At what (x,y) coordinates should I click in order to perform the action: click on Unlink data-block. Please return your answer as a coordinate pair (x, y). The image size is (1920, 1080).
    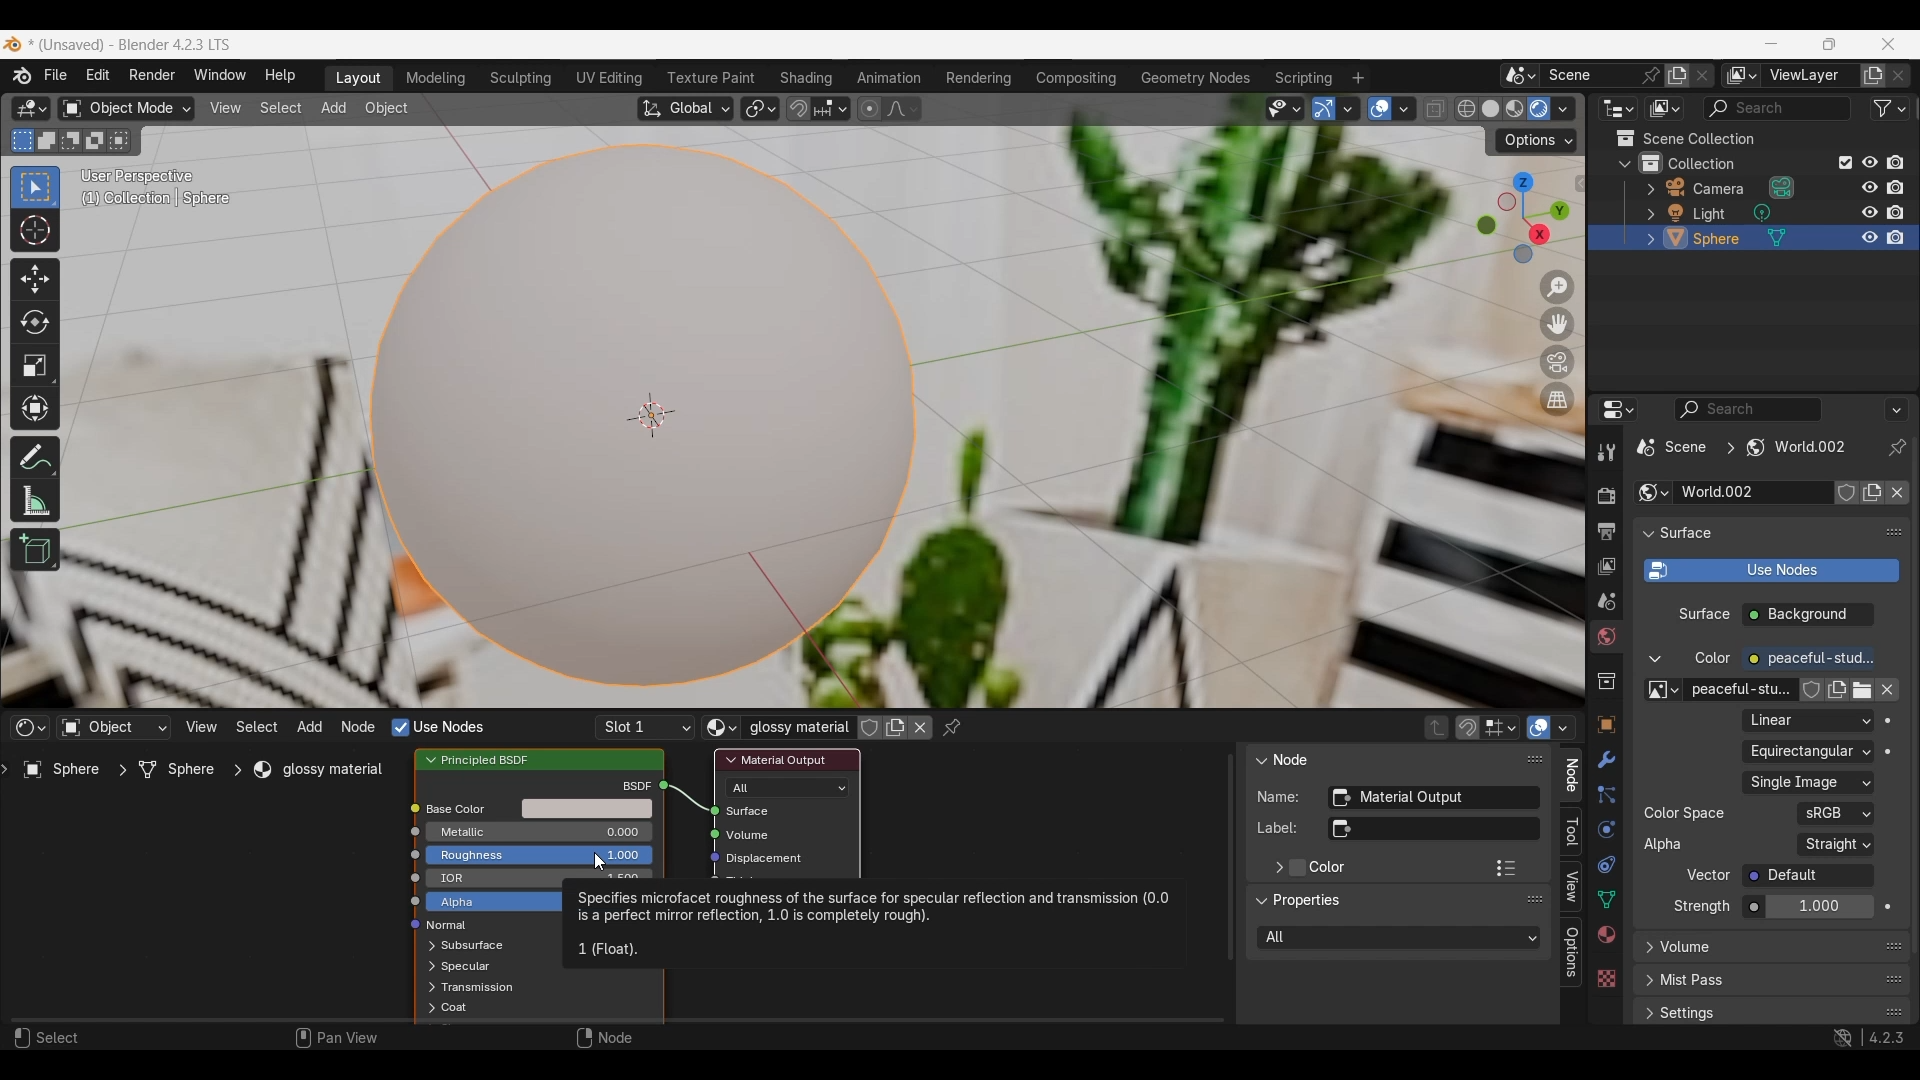
    Looking at the image, I should click on (1897, 493).